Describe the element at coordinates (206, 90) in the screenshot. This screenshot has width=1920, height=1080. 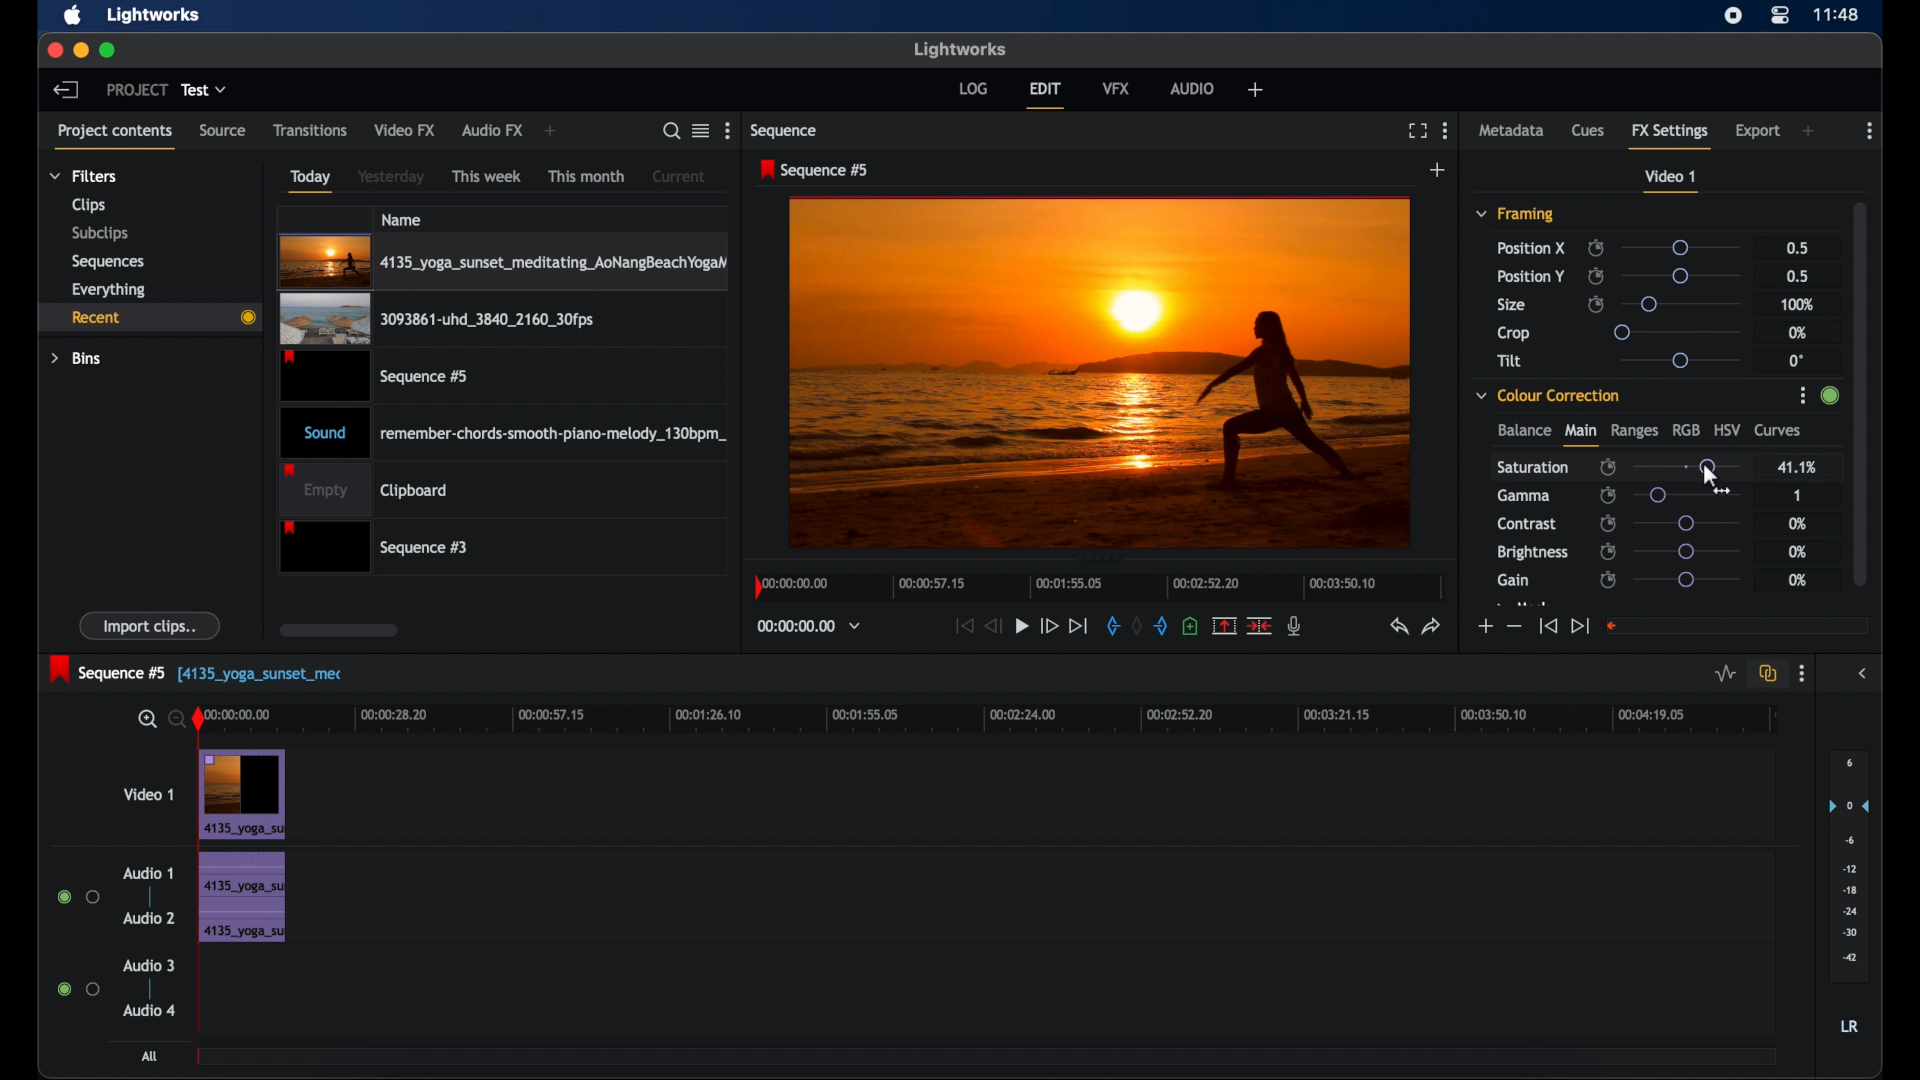
I see `test` at that location.